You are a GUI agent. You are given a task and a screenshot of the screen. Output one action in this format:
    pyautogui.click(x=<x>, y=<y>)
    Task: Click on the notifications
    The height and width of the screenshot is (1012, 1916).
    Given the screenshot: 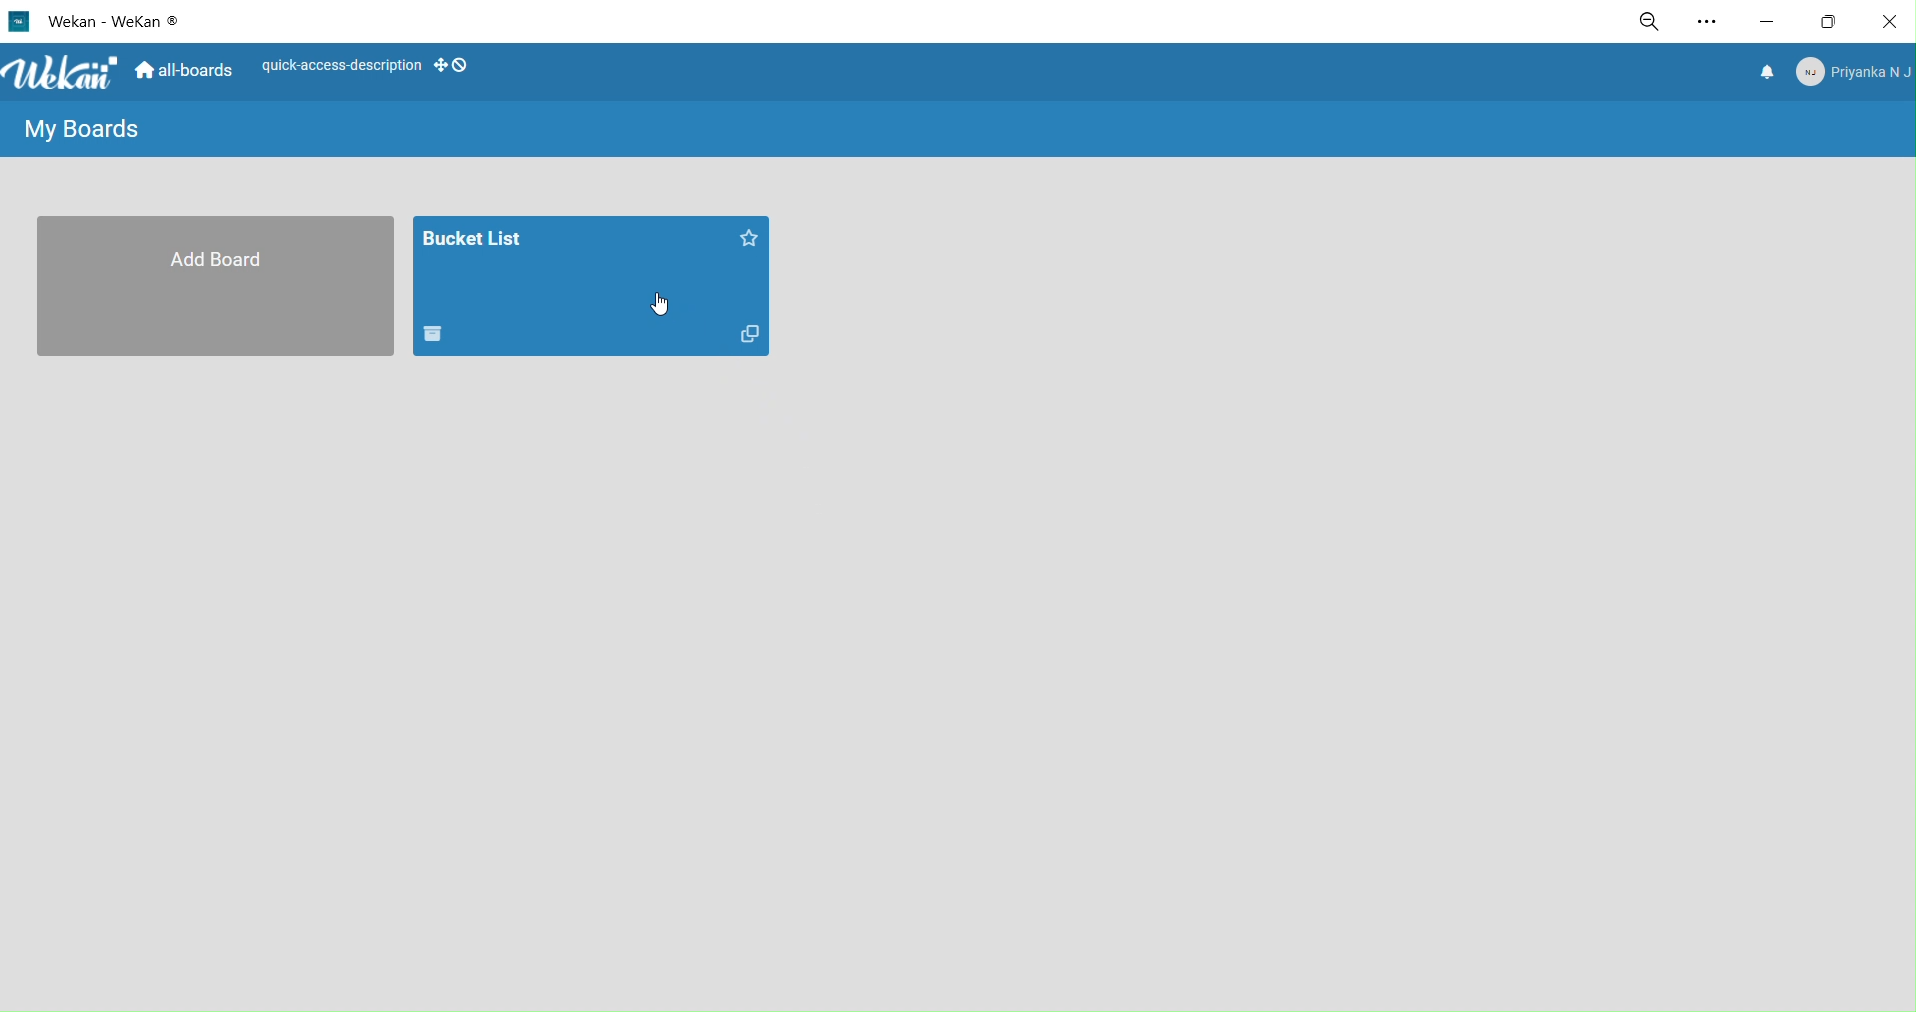 What is the action you would take?
    pyautogui.click(x=1763, y=73)
    